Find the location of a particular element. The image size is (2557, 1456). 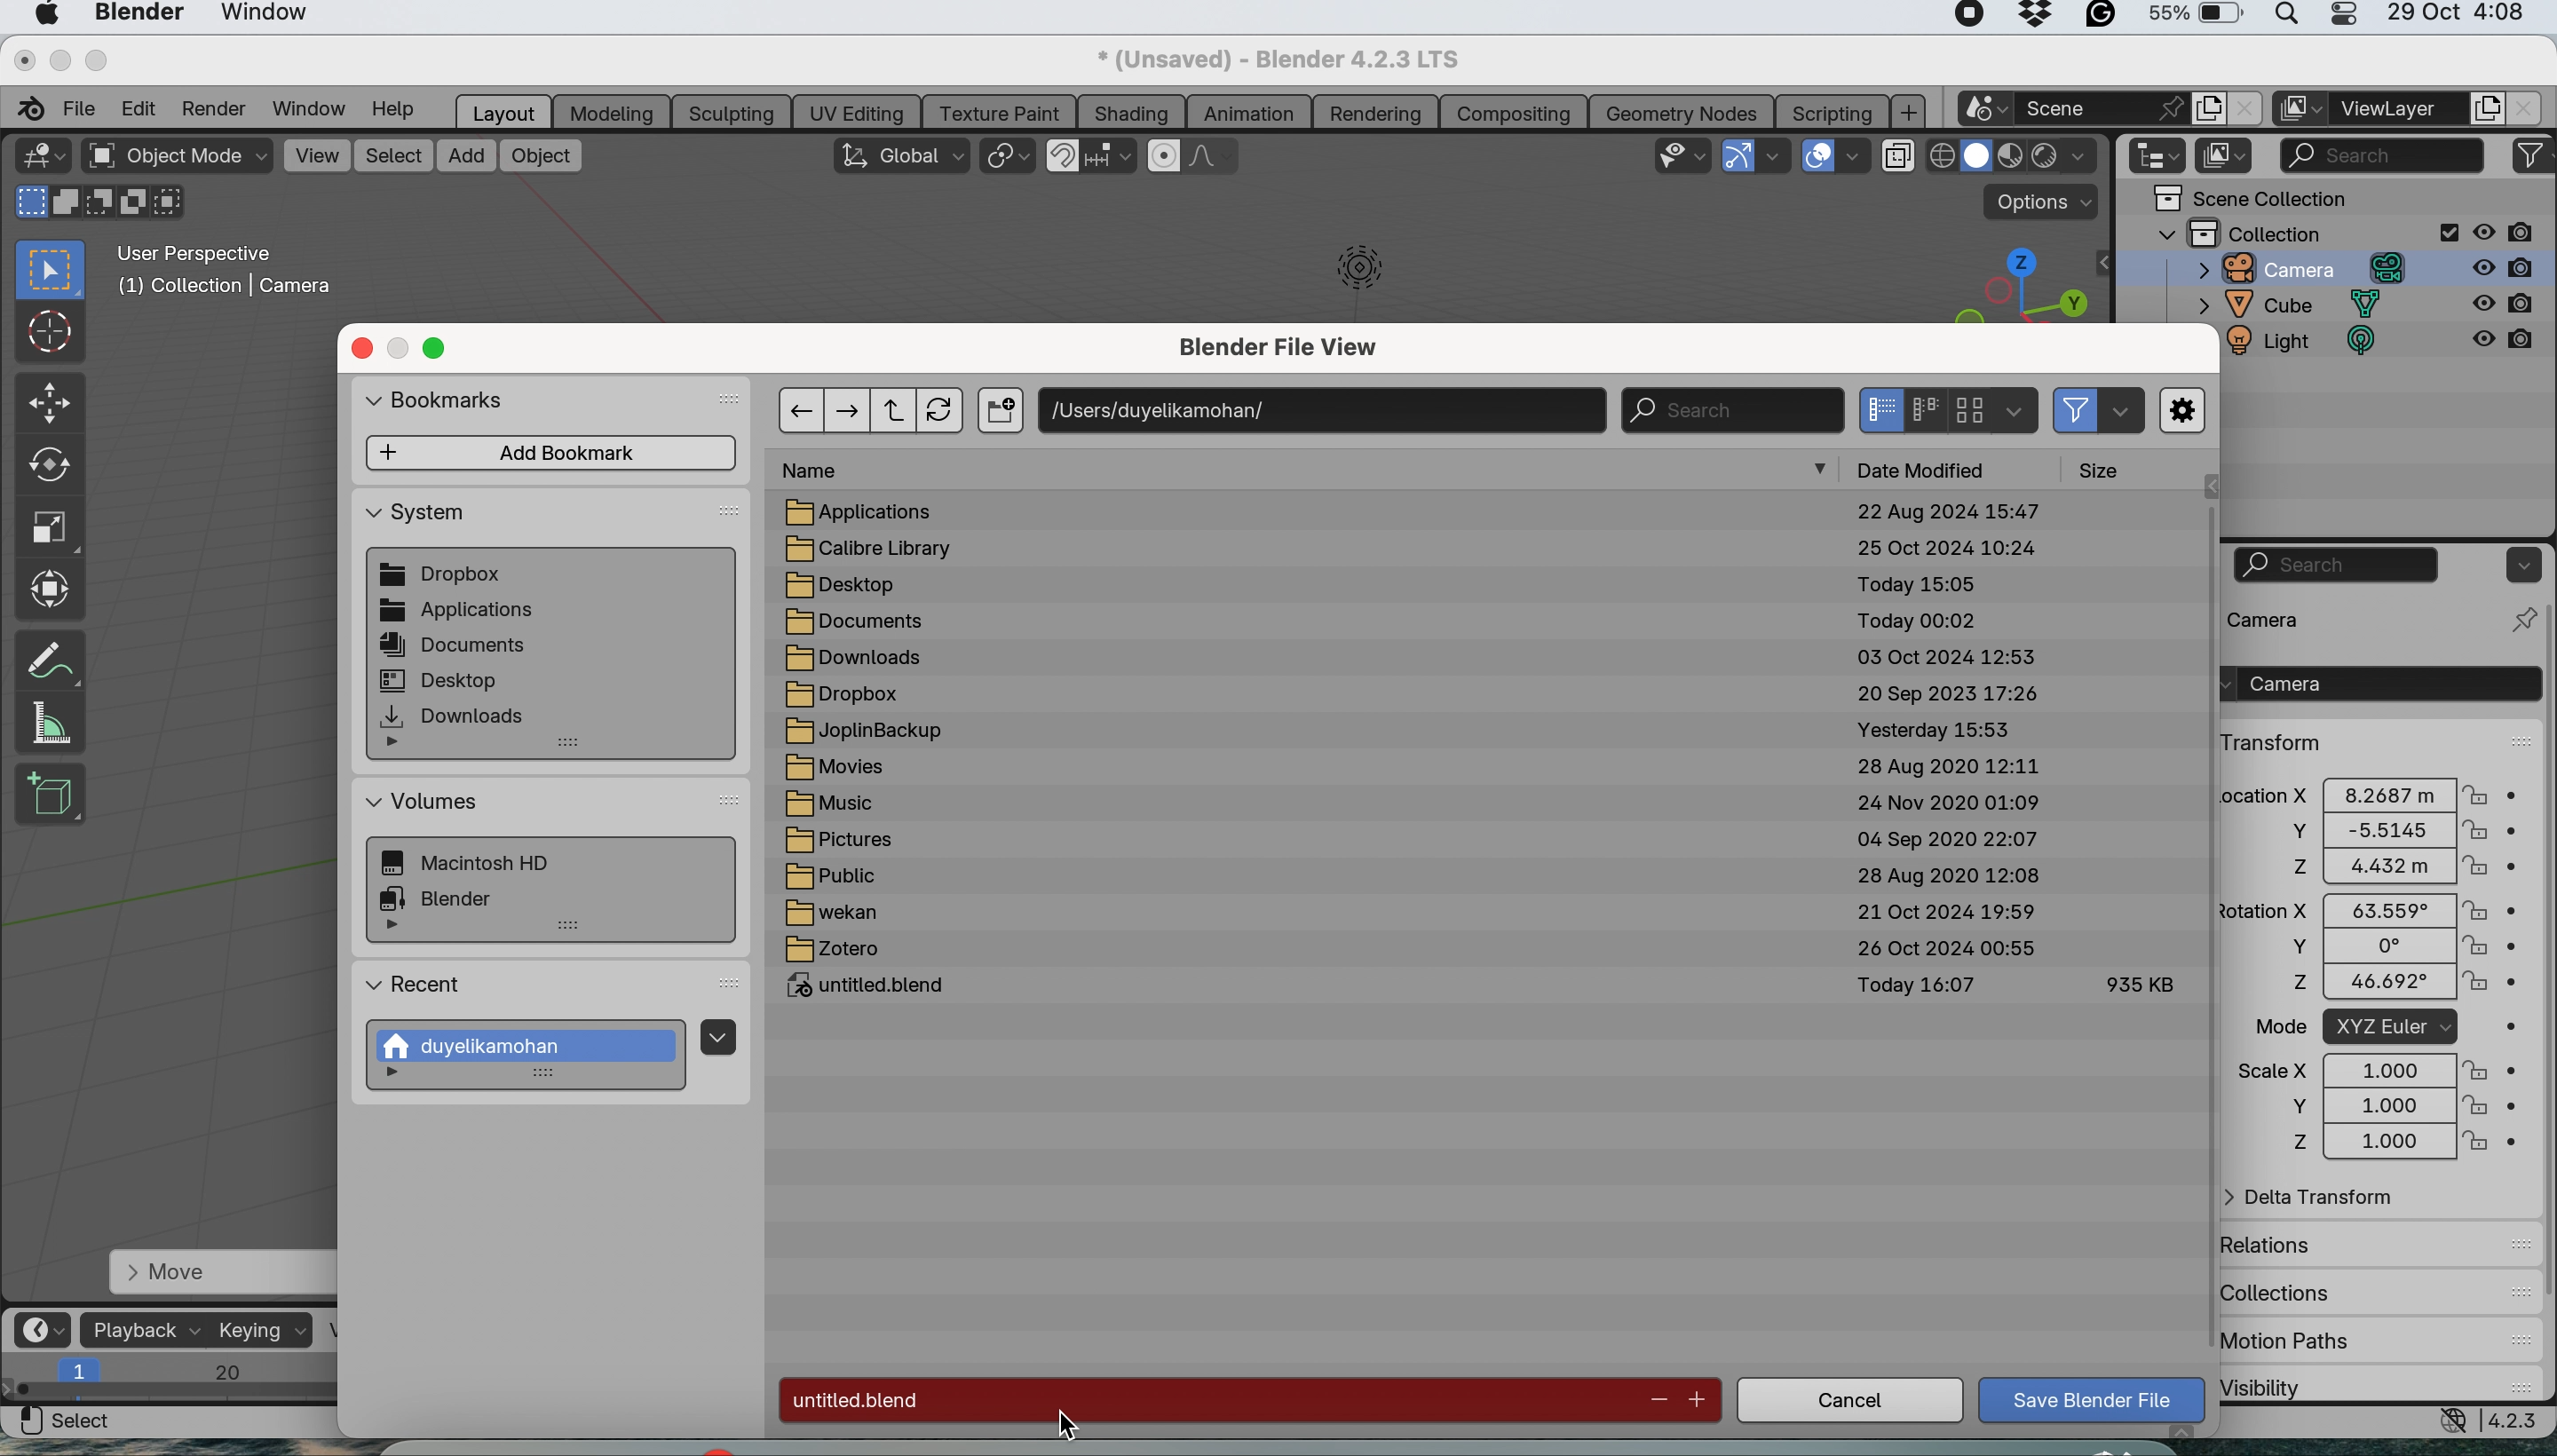

y -5.5145 is located at coordinates (2379, 832).